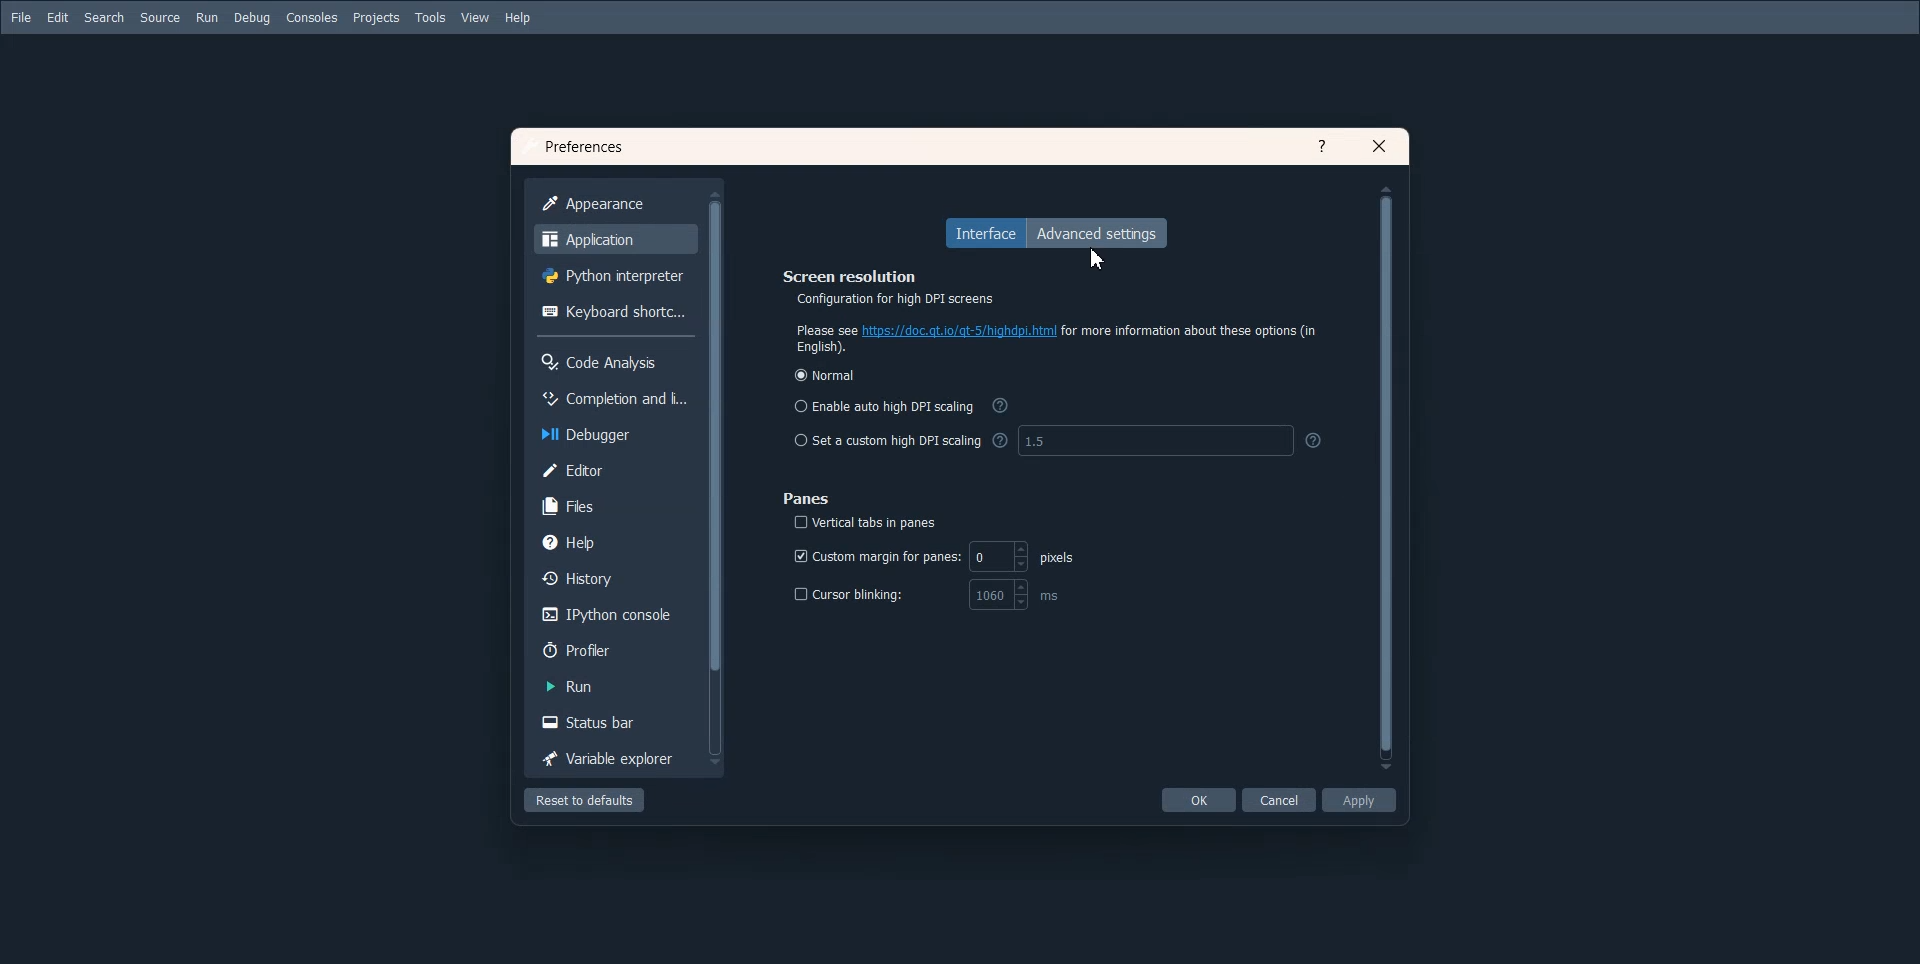 This screenshot has height=964, width=1920. What do you see at coordinates (1380, 145) in the screenshot?
I see `Close` at bounding box center [1380, 145].